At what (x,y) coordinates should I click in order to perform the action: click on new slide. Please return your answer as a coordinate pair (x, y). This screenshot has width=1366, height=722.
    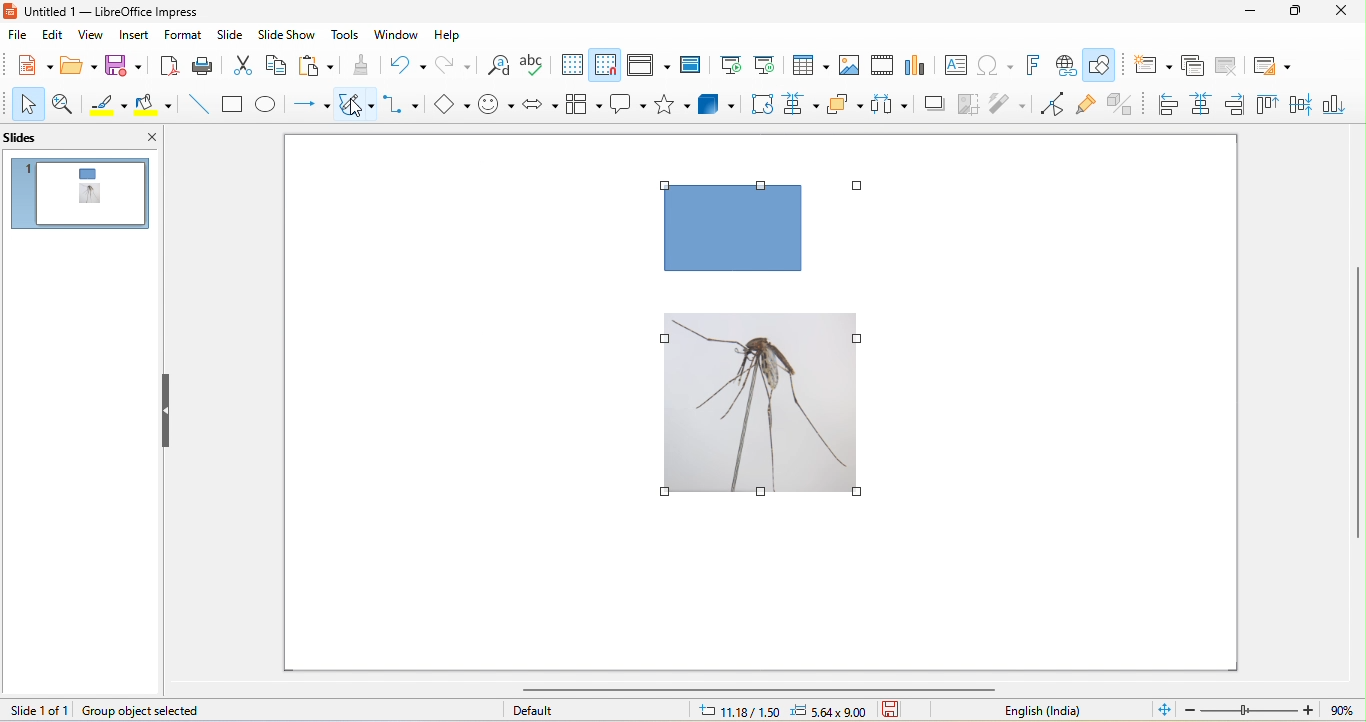
    Looking at the image, I should click on (1146, 68).